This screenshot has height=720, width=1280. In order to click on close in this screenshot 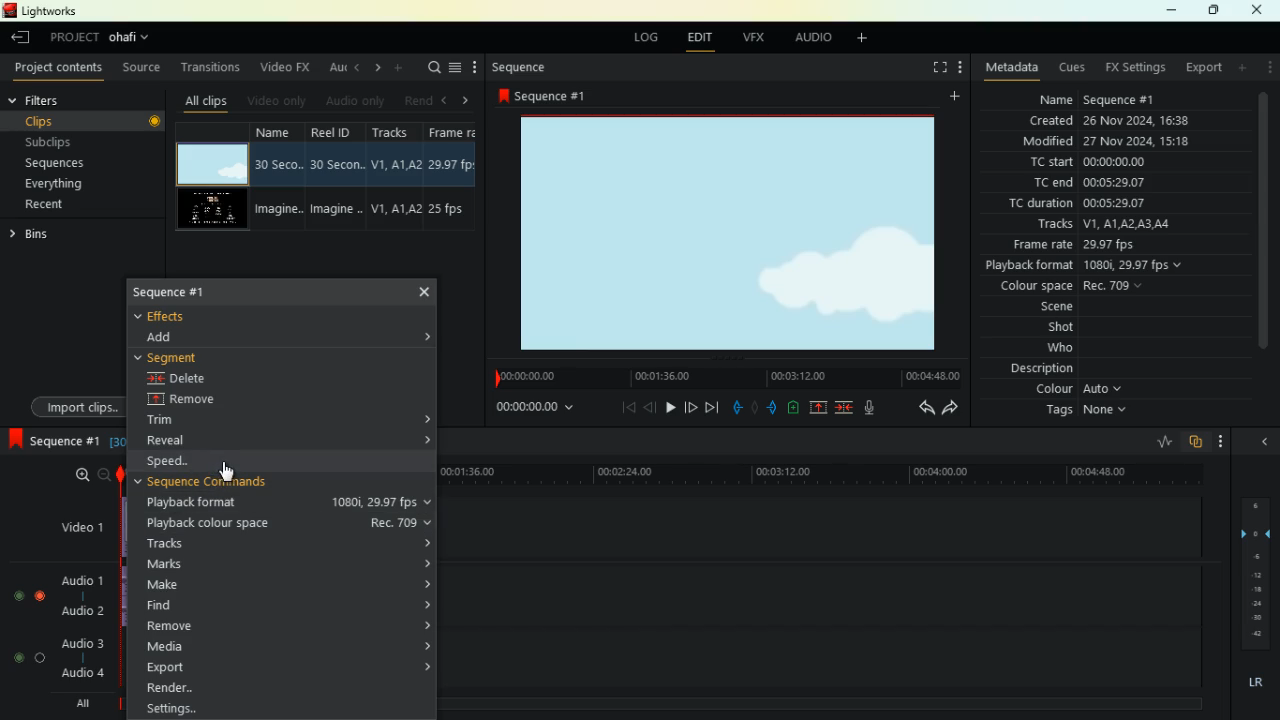, I will do `click(1261, 9)`.